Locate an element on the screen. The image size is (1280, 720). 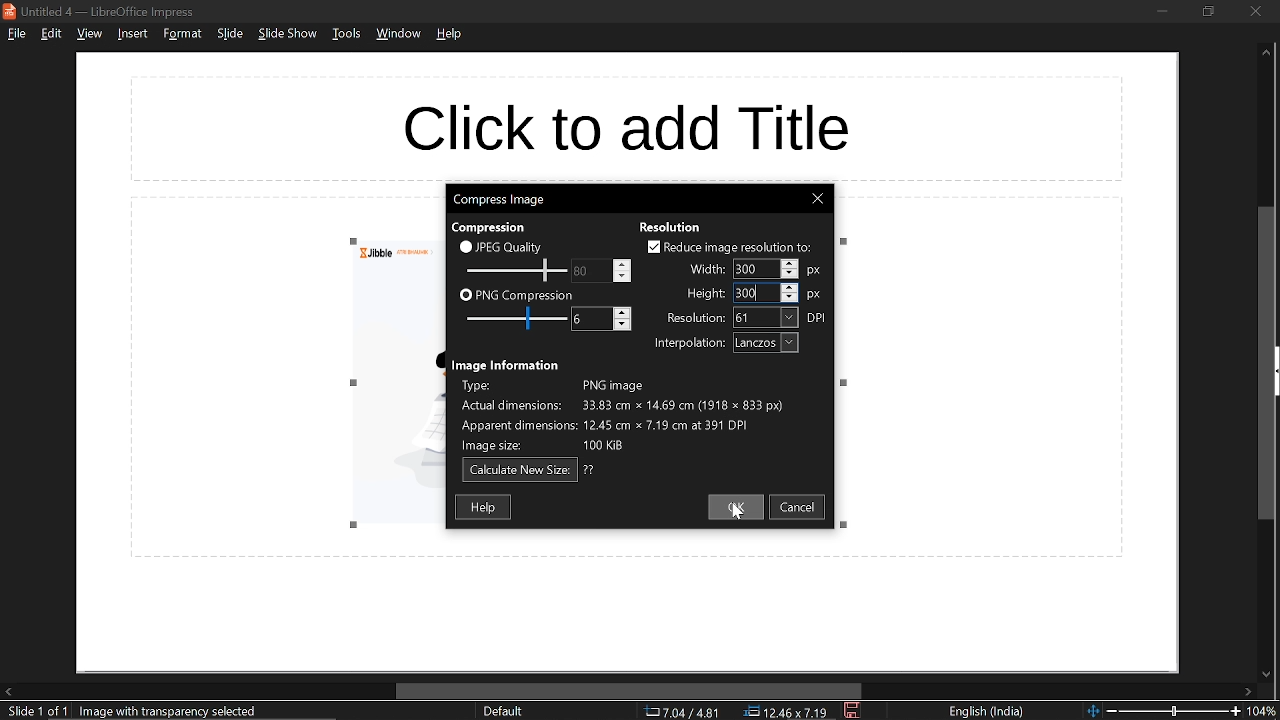
text is located at coordinates (671, 225).